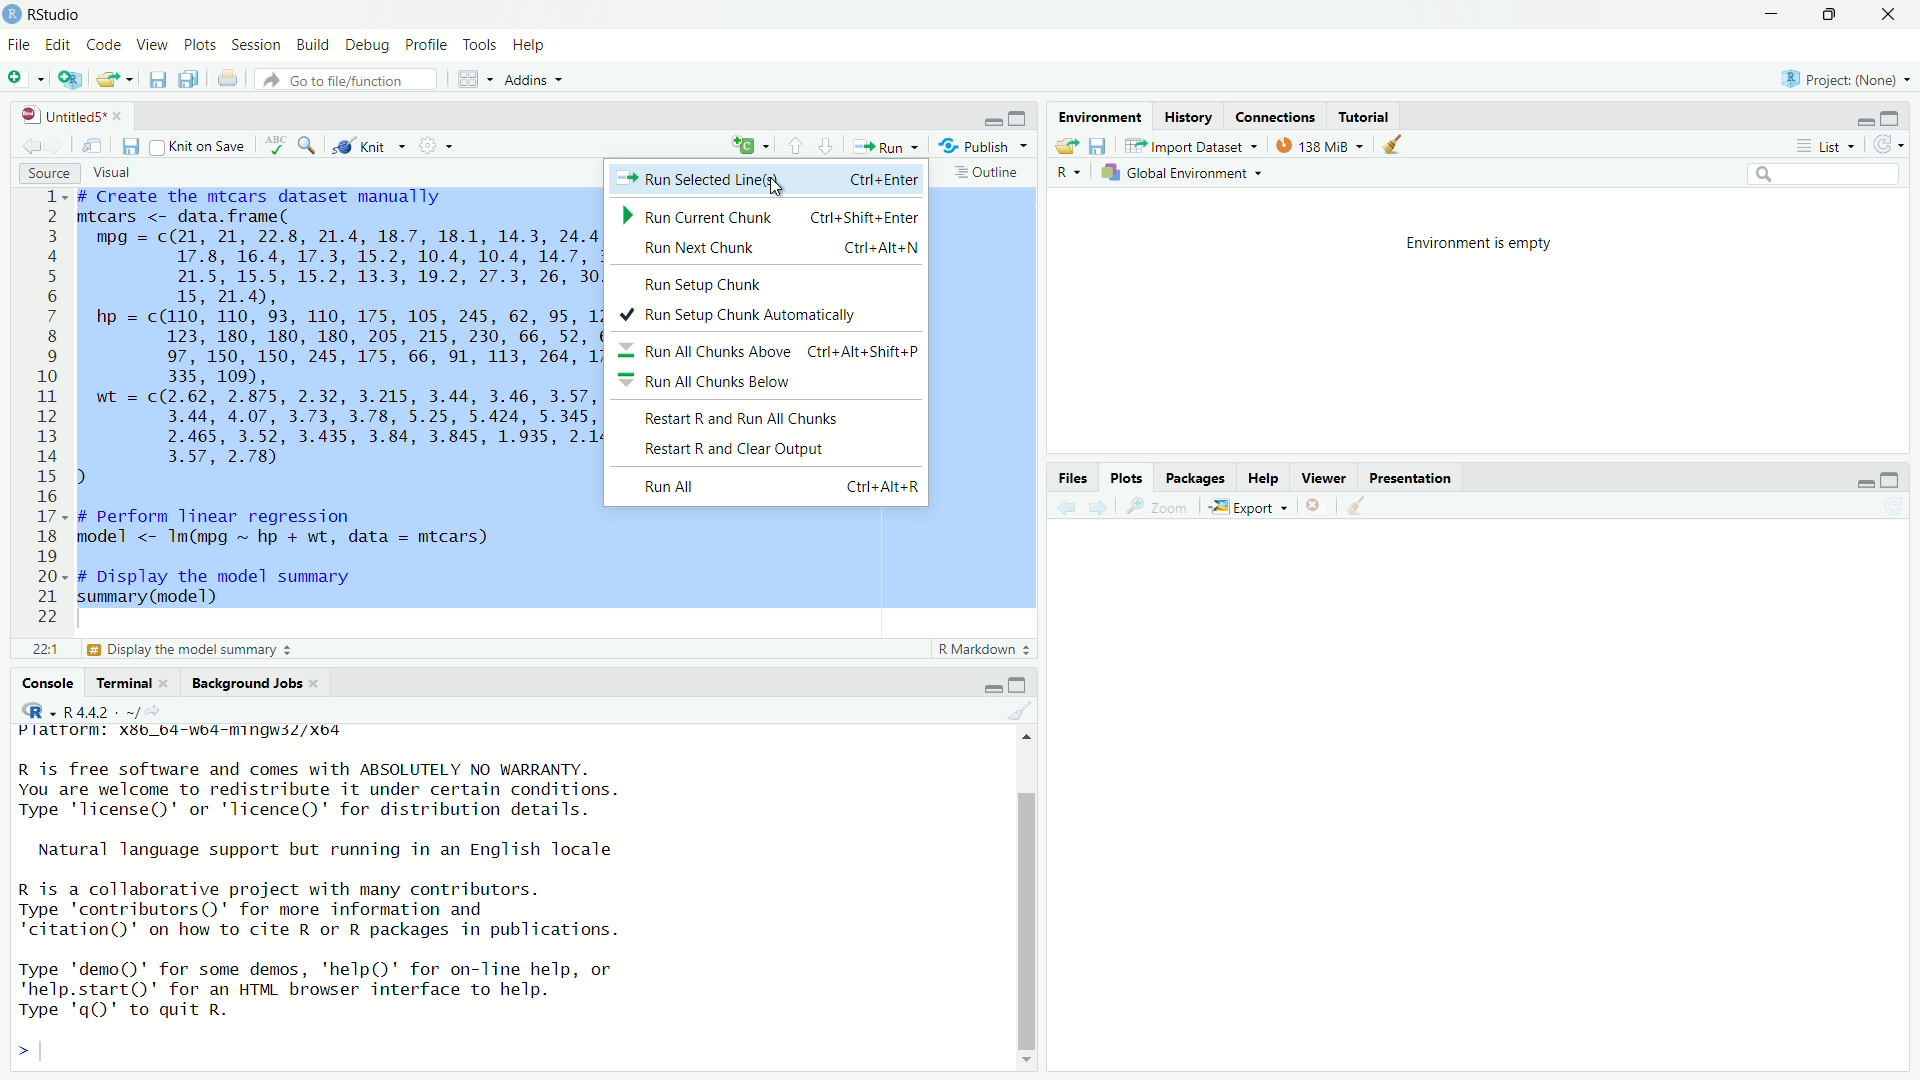 The width and height of the screenshot is (1920, 1080). Describe the element at coordinates (1829, 14) in the screenshot. I see `maximize` at that location.